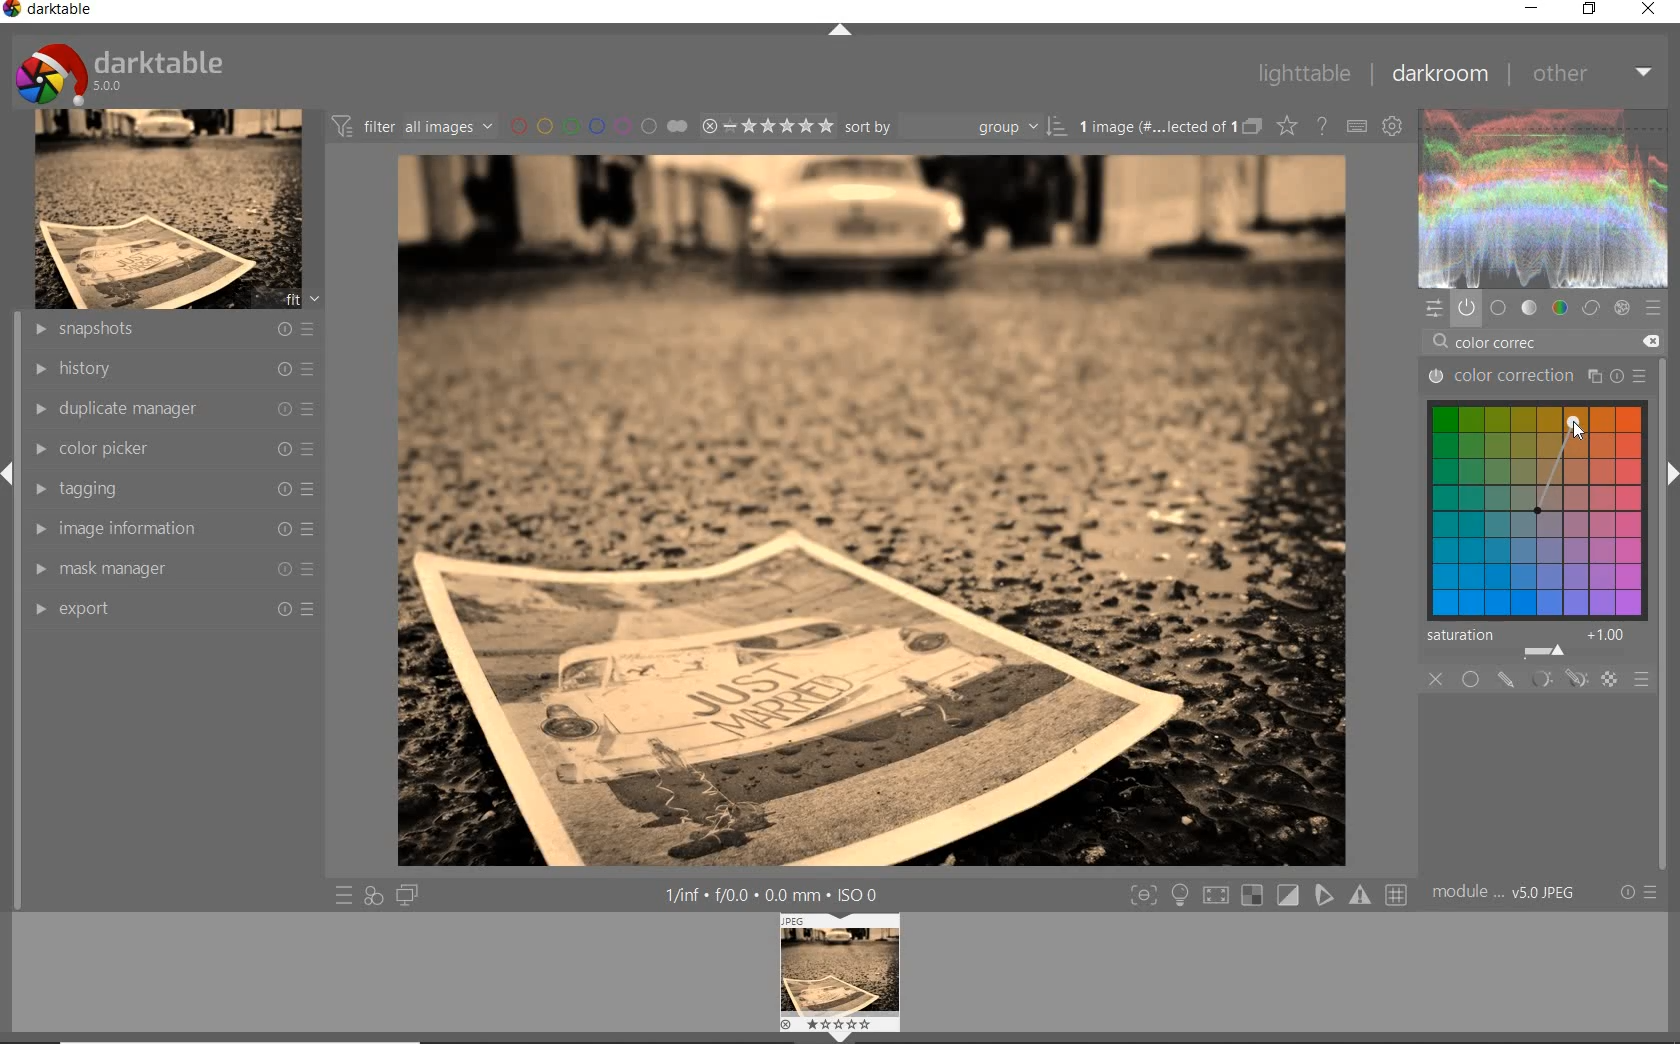 This screenshot has width=1680, height=1044. Describe the element at coordinates (1555, 679) in the screenshot. I see `masking options` at that location.